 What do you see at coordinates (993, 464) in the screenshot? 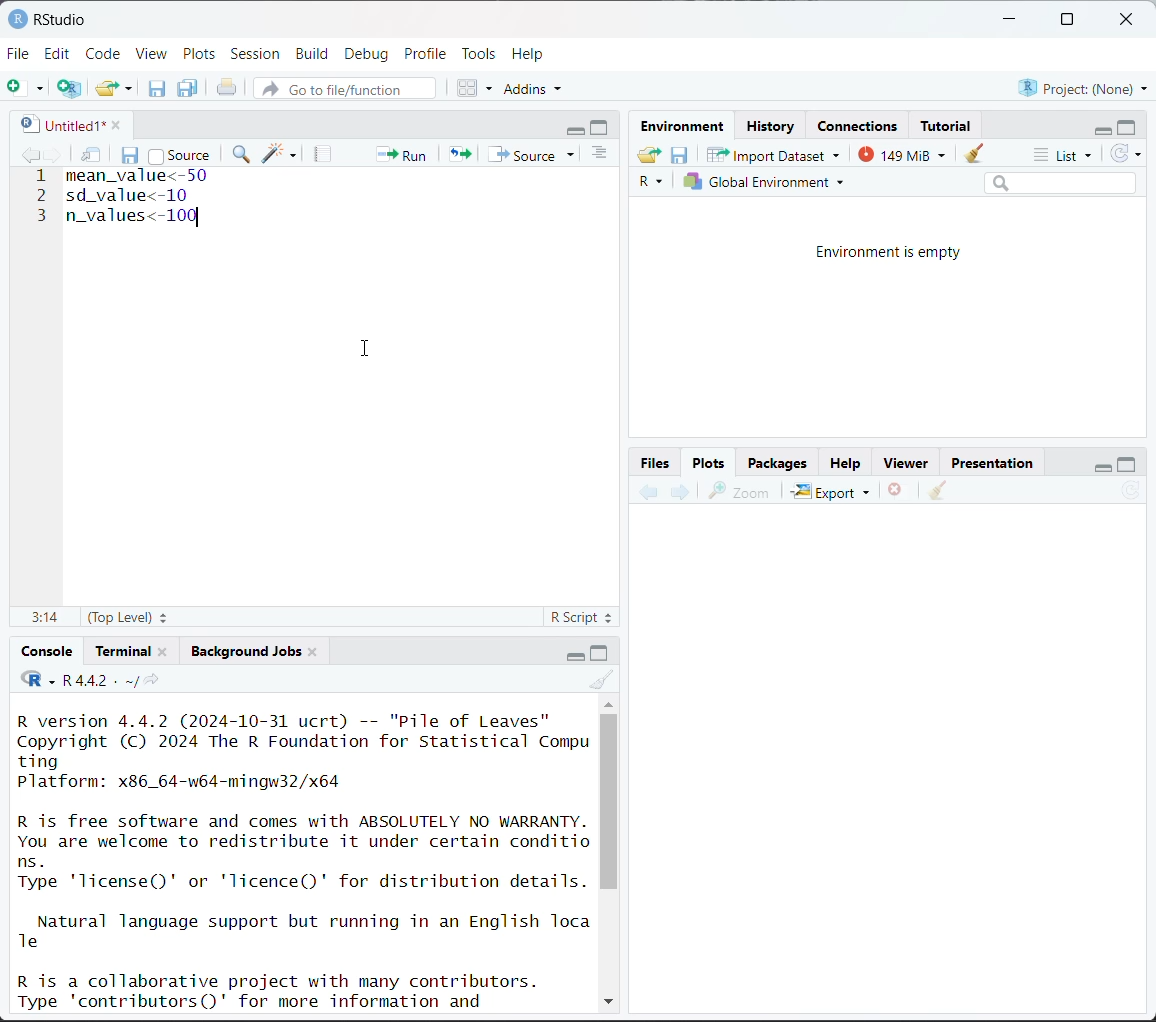
I see `Presentation` at bounding box center [993, 464].